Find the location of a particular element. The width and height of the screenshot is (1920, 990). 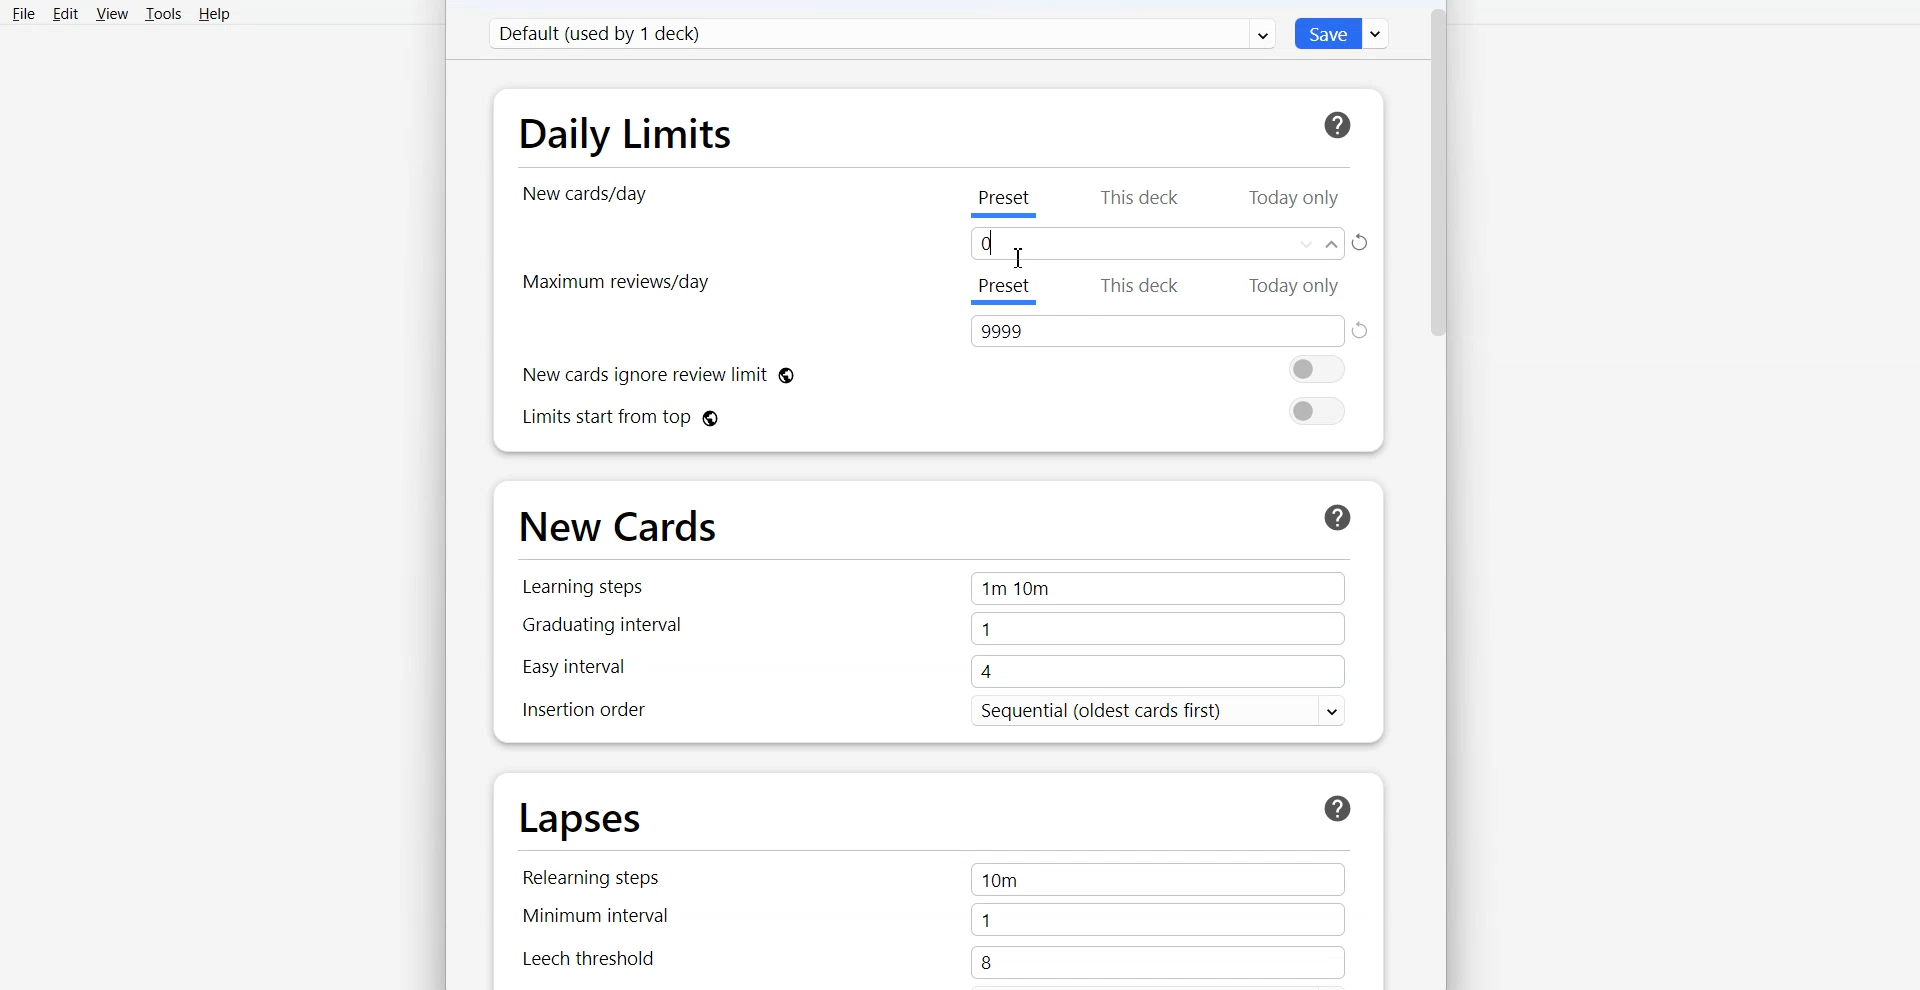

Tools is located at coordinates (161, 15).